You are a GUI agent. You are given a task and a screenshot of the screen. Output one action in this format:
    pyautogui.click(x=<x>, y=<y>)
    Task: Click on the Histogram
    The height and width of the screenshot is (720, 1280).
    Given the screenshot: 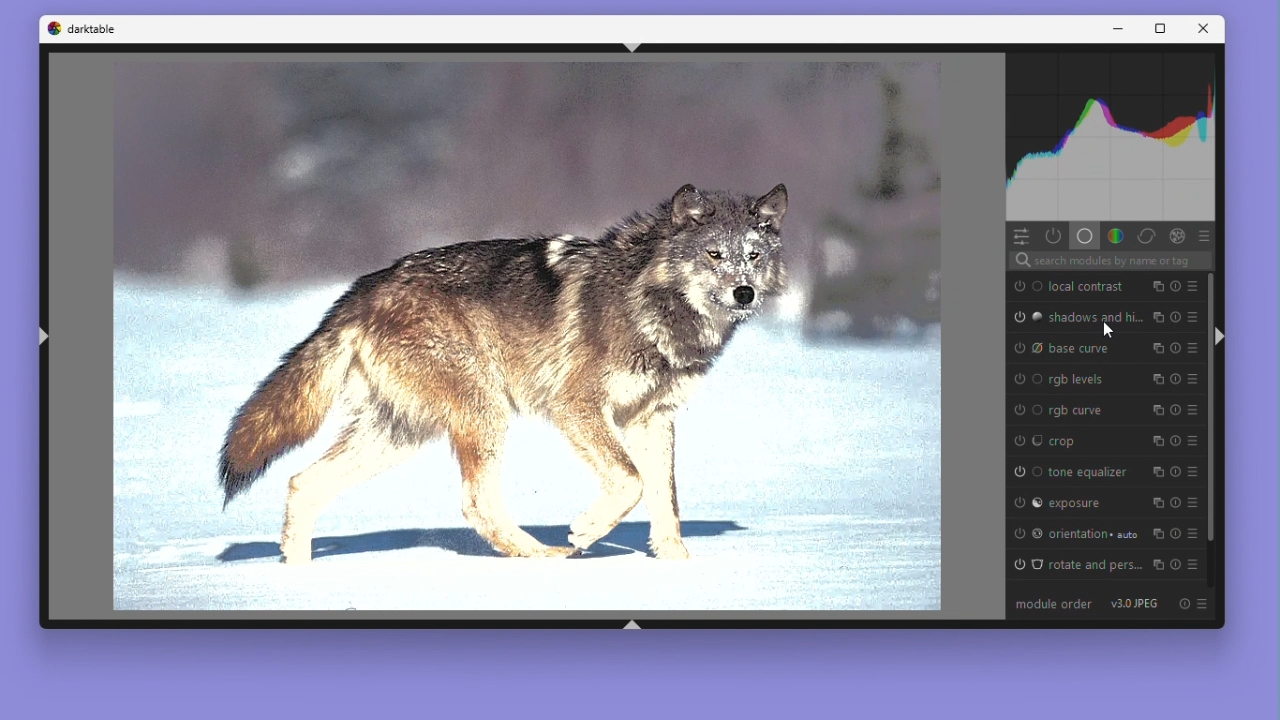 What is the action you would take?
    pyautogui.click(x=1114, y=137)
    